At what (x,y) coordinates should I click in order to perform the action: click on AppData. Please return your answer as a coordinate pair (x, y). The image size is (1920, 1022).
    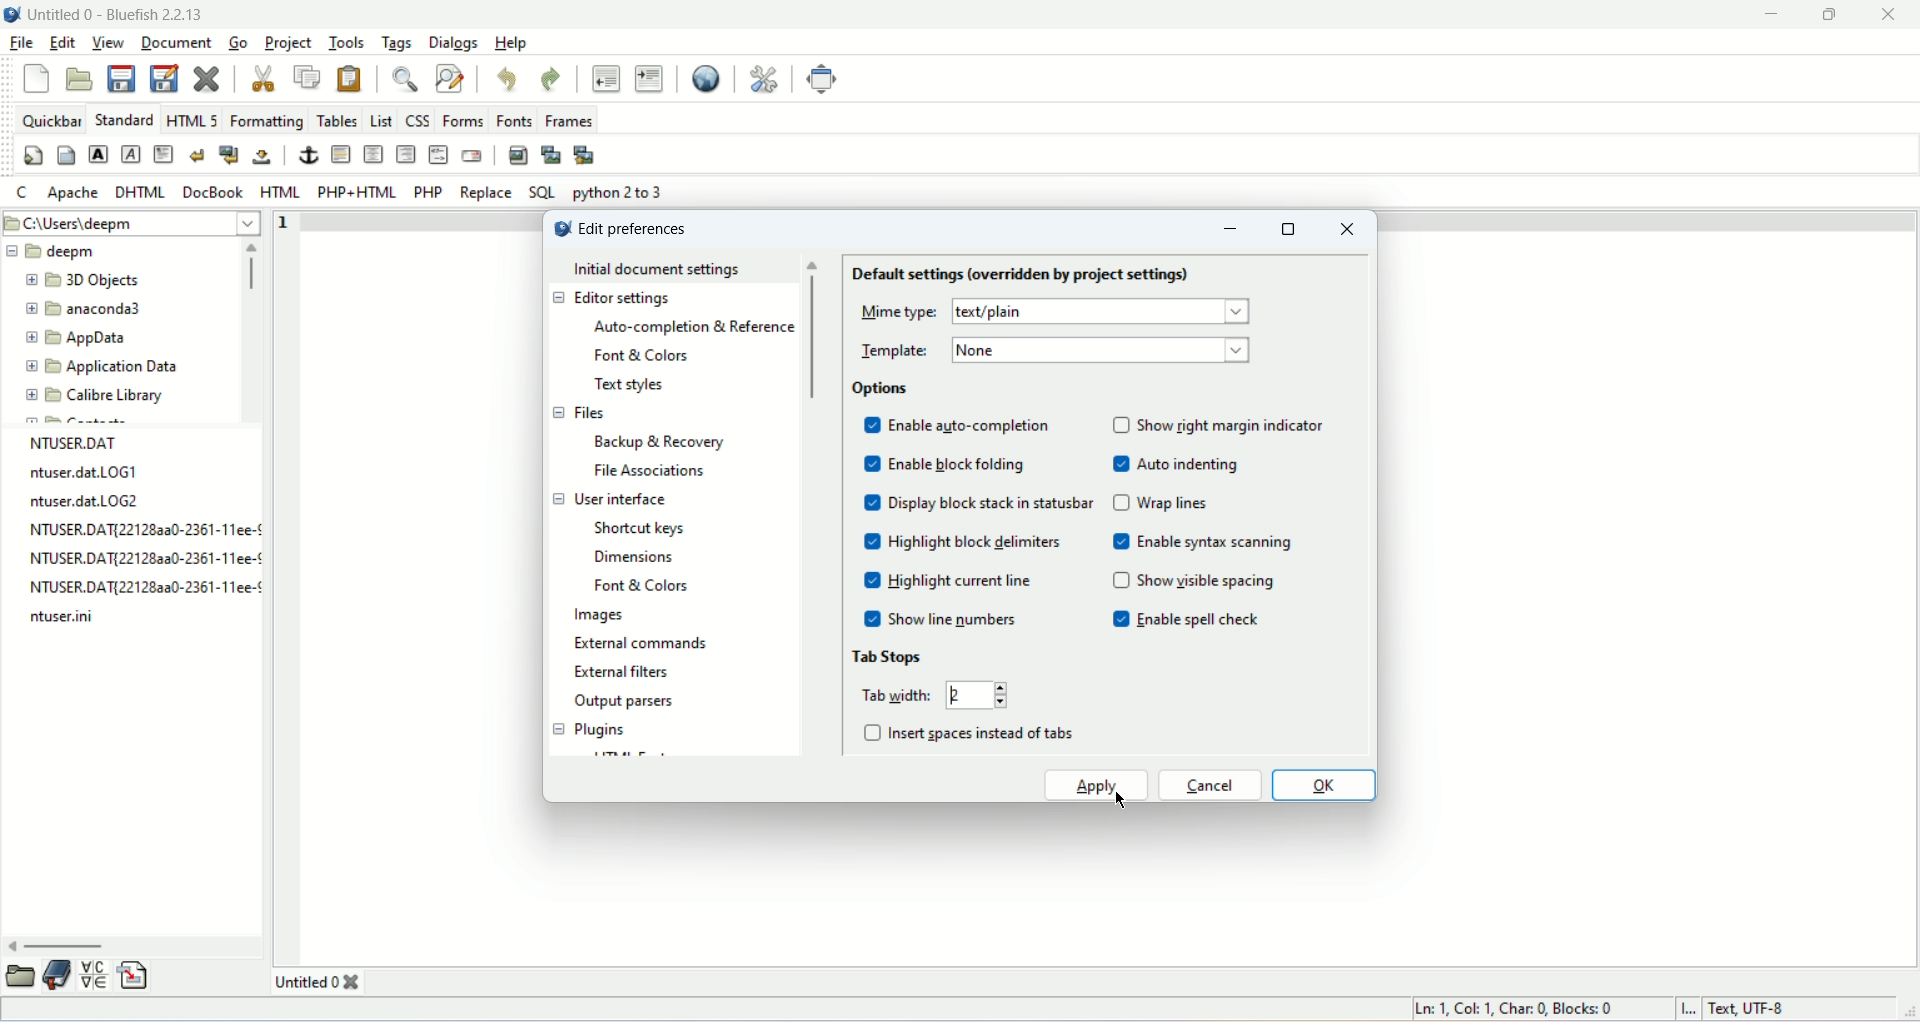
    Looking at the image, I should click on (106, 340).